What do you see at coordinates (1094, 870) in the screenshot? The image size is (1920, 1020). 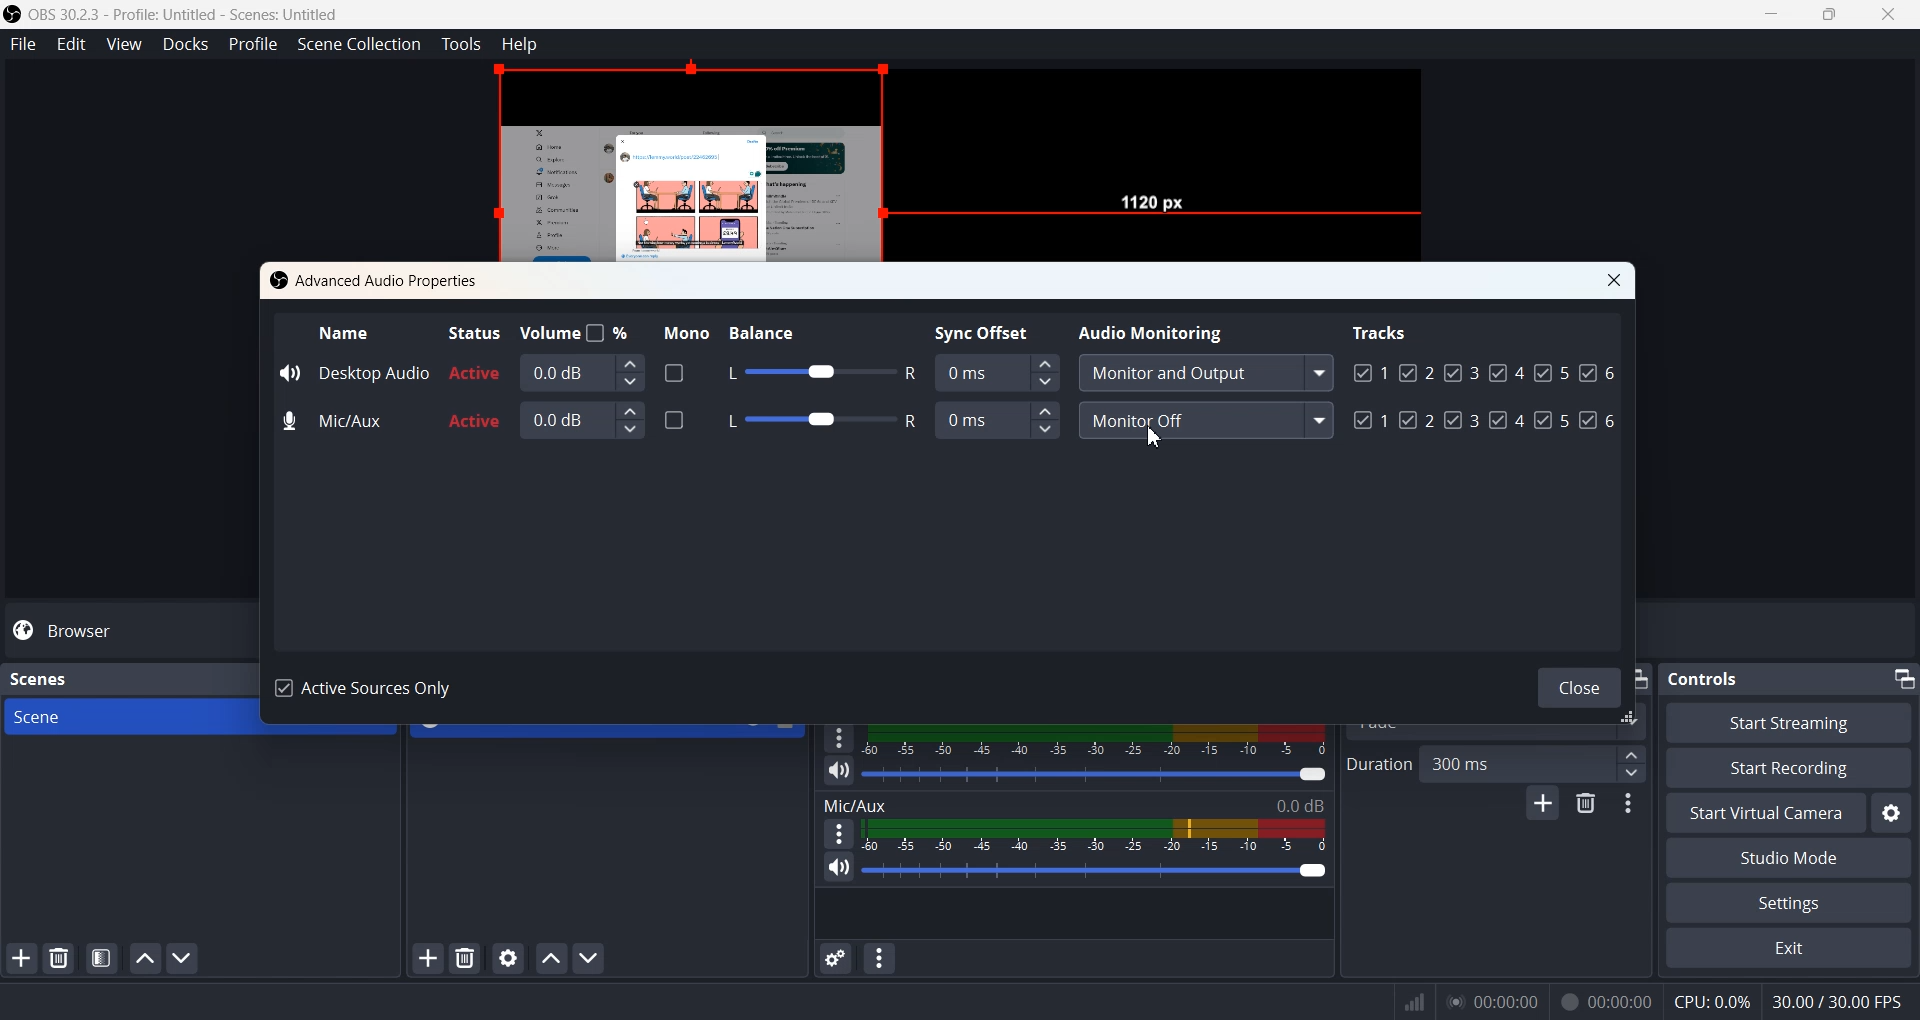 I see `Volume Adjuster` at bounding box center [1094, 870].